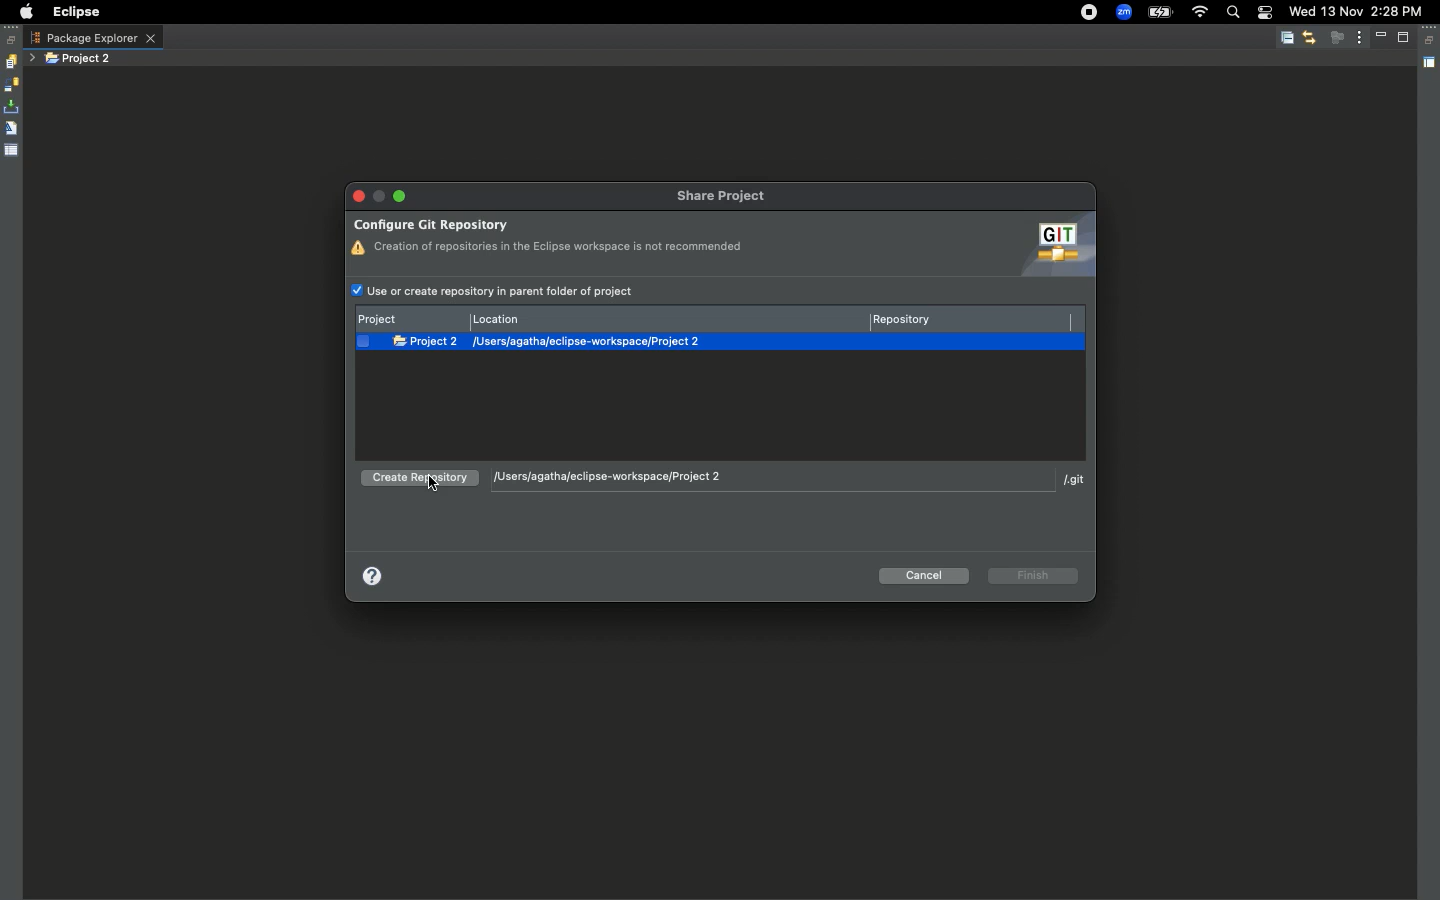 Image resolution: width=1440 pixels, height=900 pixels. What do you see at coordinates (12, 40) in the screenshot?
I see `Restore` at bounding box center [12, 40].